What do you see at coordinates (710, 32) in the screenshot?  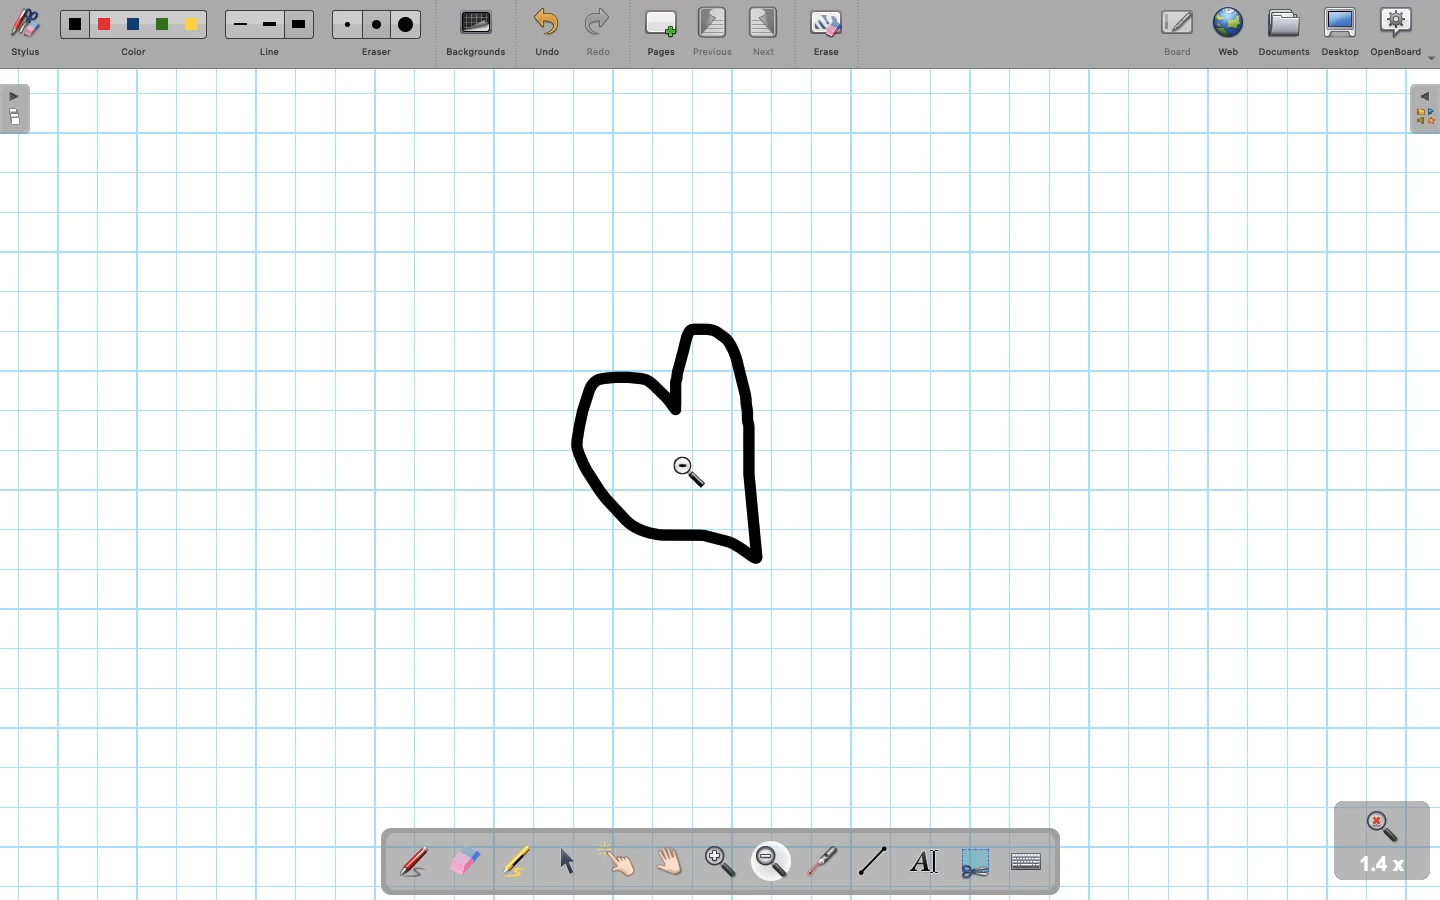 I see `Previous` at bounding box center [710, 32].